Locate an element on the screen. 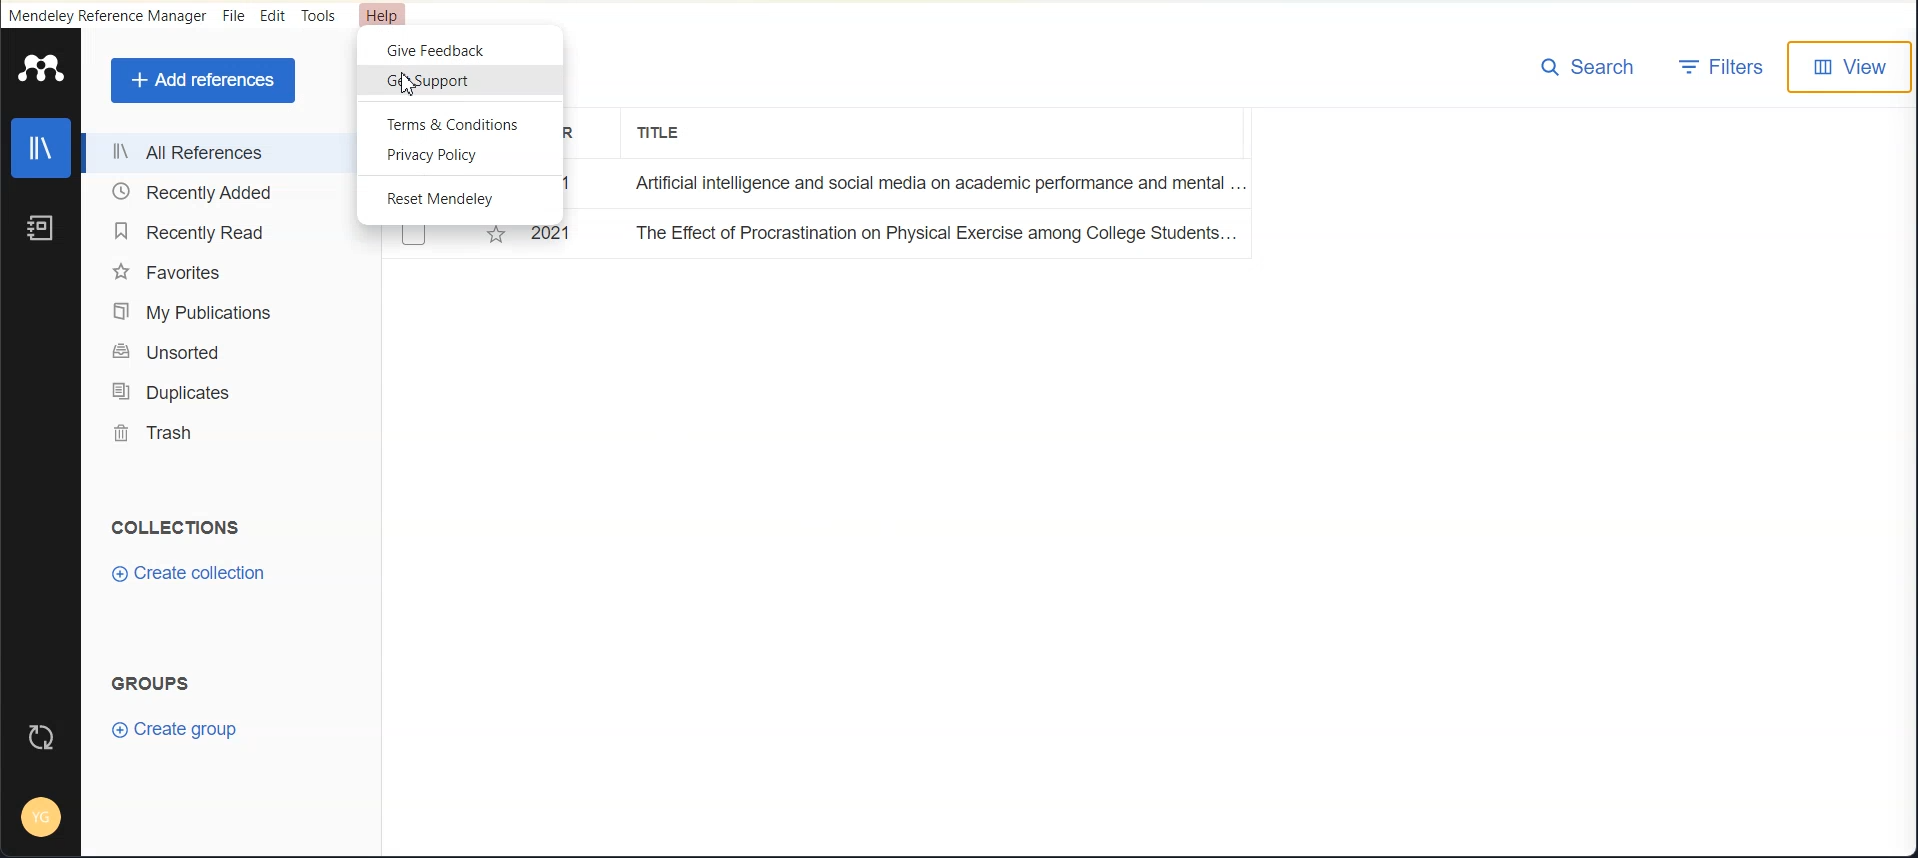  My Publications is located at coordinates (224, 311).